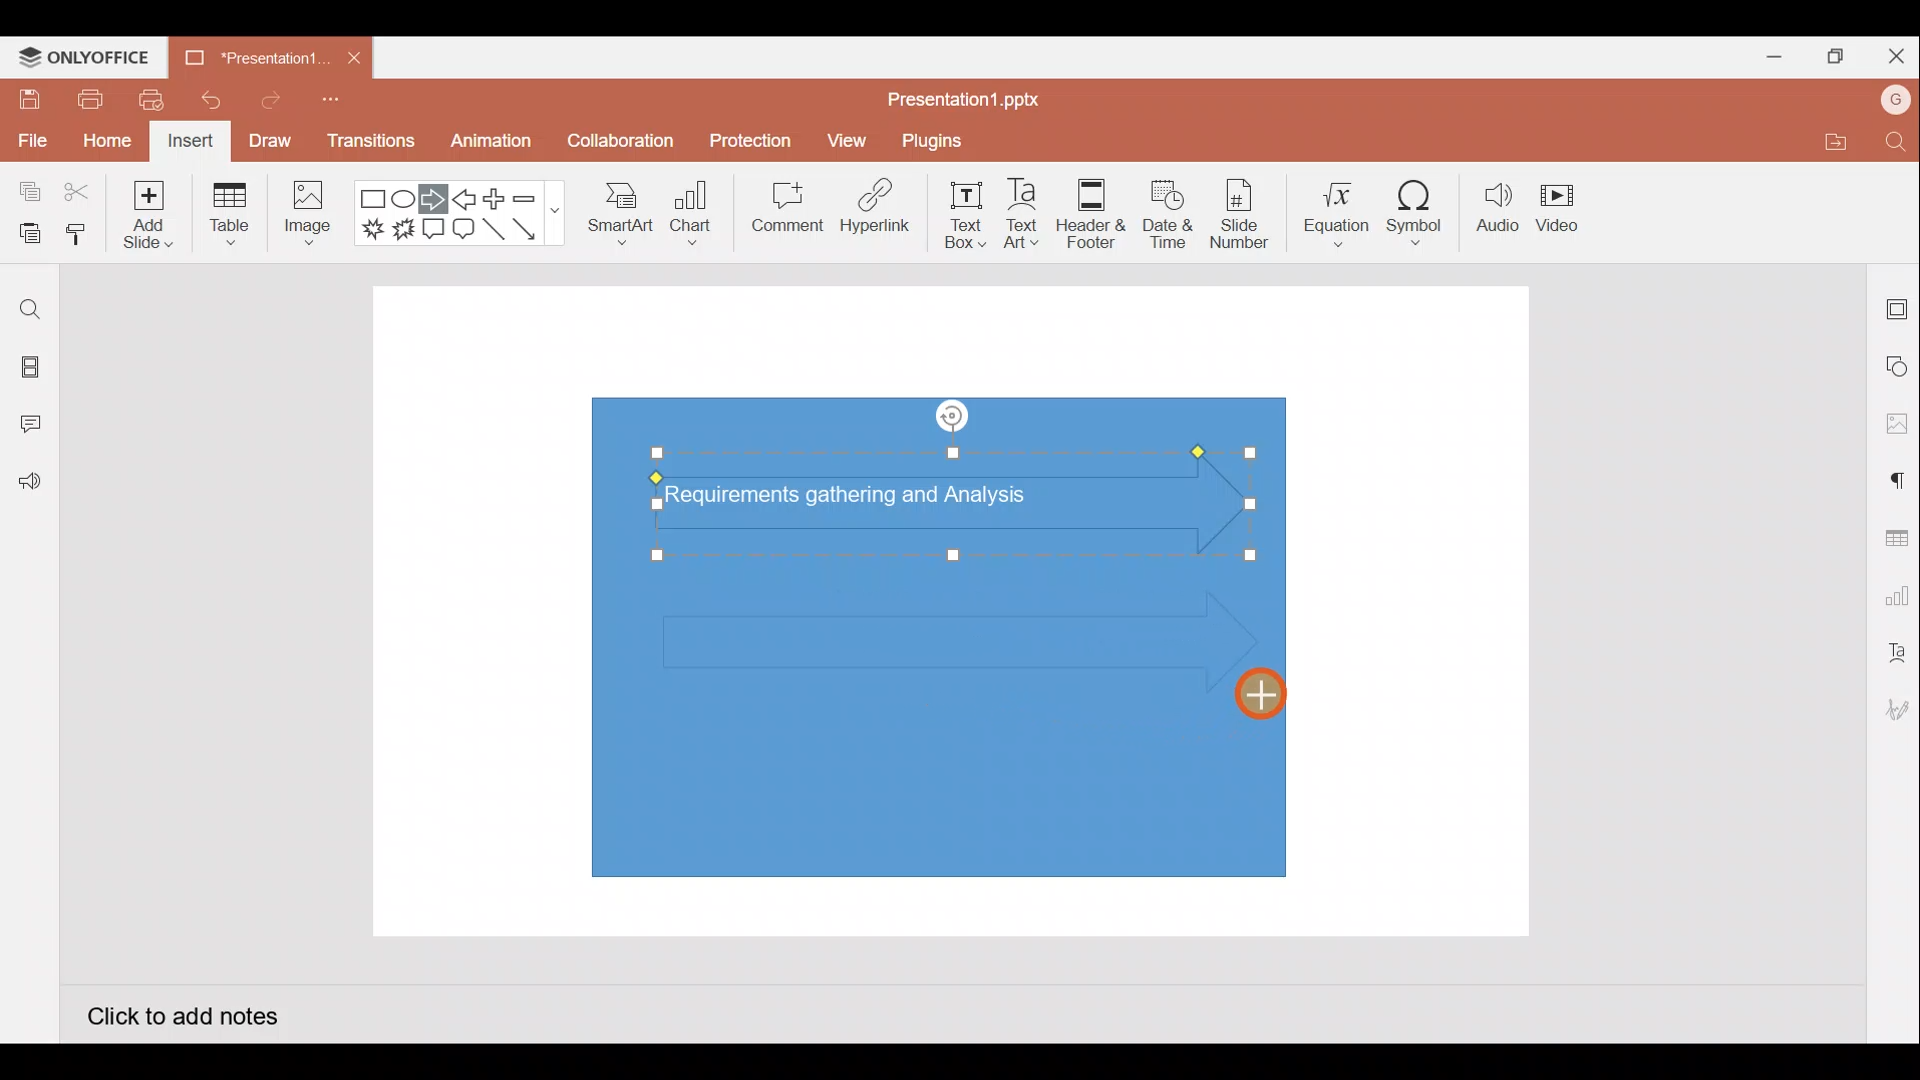 The height and width of the screenshot is (1080, 1920). I want to click on Minimize, so click(1766, 53).